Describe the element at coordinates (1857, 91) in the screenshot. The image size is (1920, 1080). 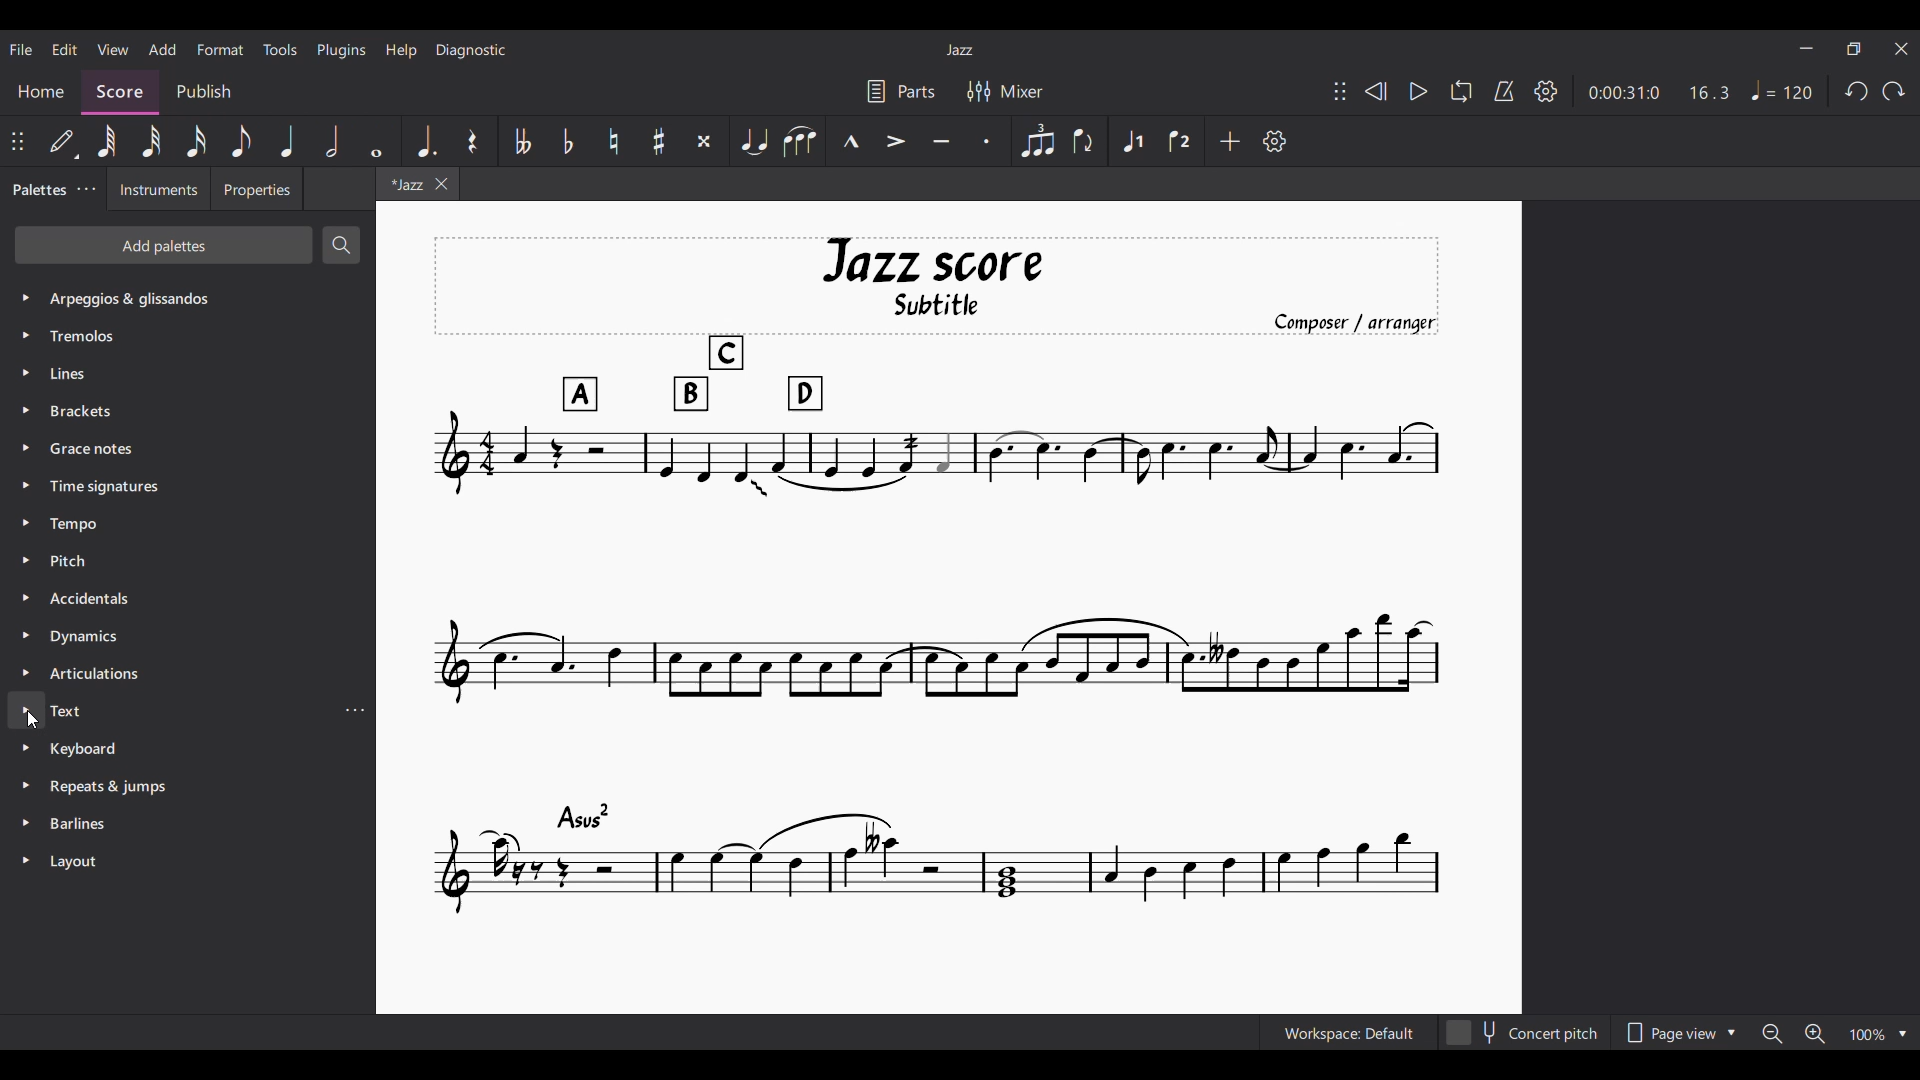
I see `Undo` at that location.